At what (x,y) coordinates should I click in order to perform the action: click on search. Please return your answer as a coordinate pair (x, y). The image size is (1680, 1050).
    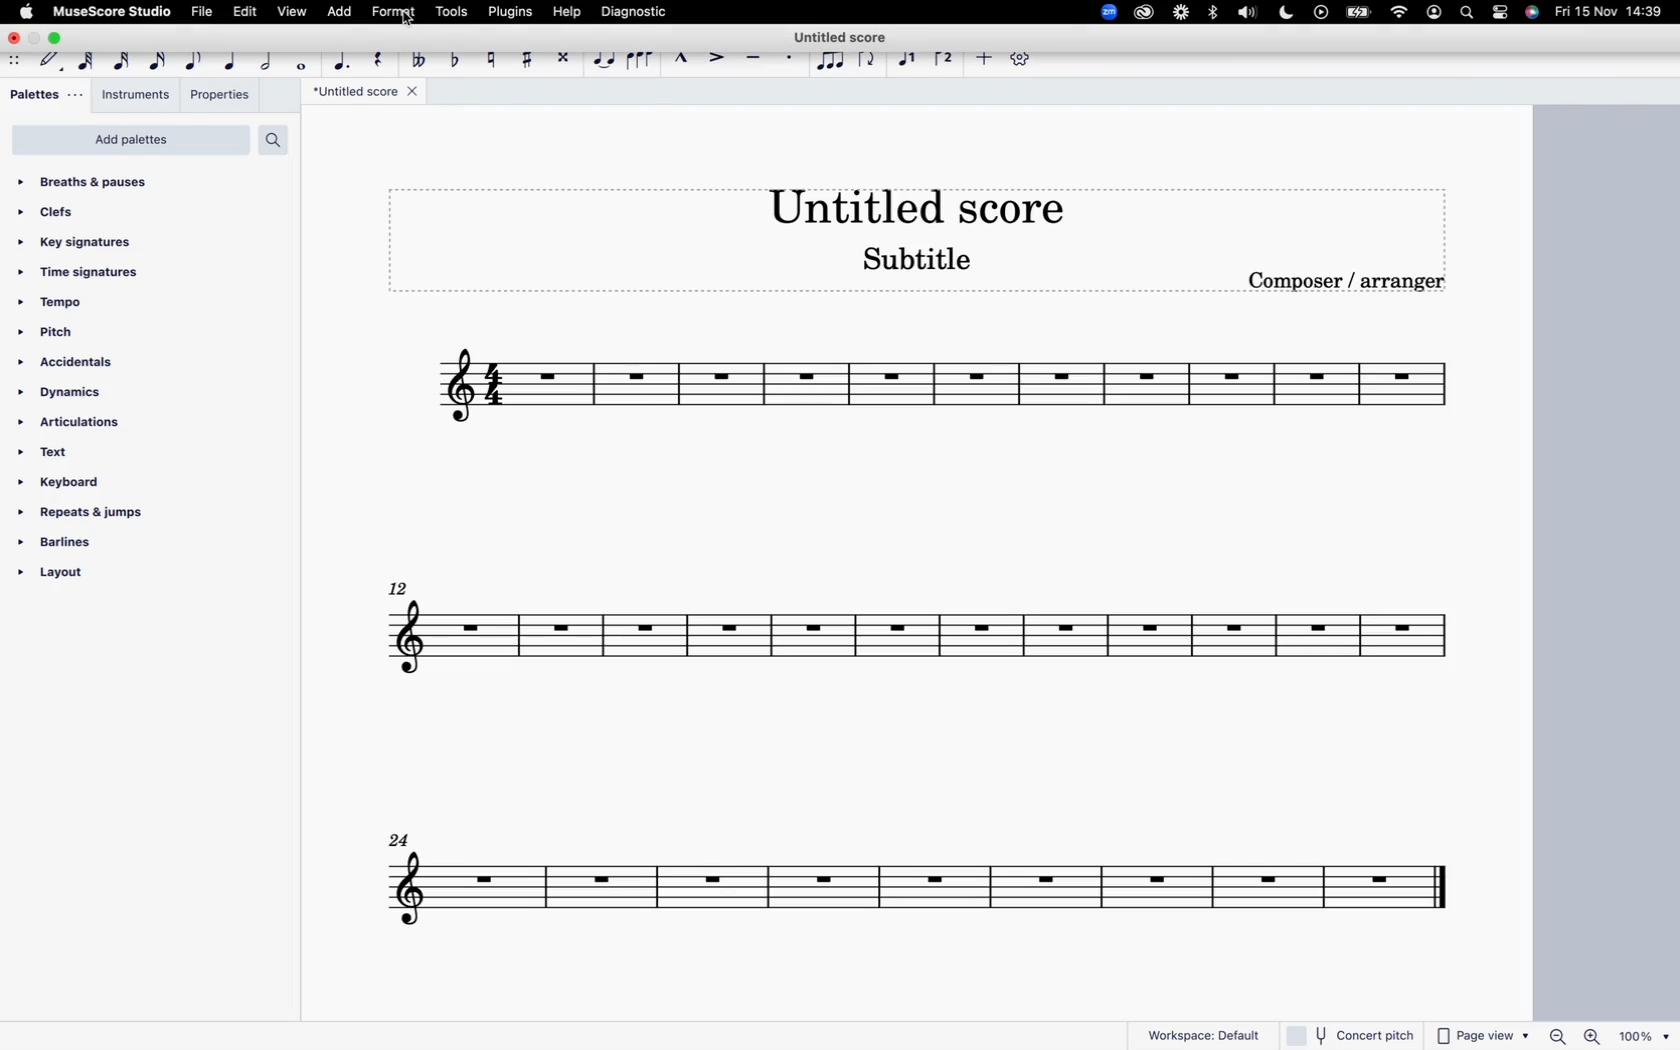
    Looking at the image, I should click on (280, 140).